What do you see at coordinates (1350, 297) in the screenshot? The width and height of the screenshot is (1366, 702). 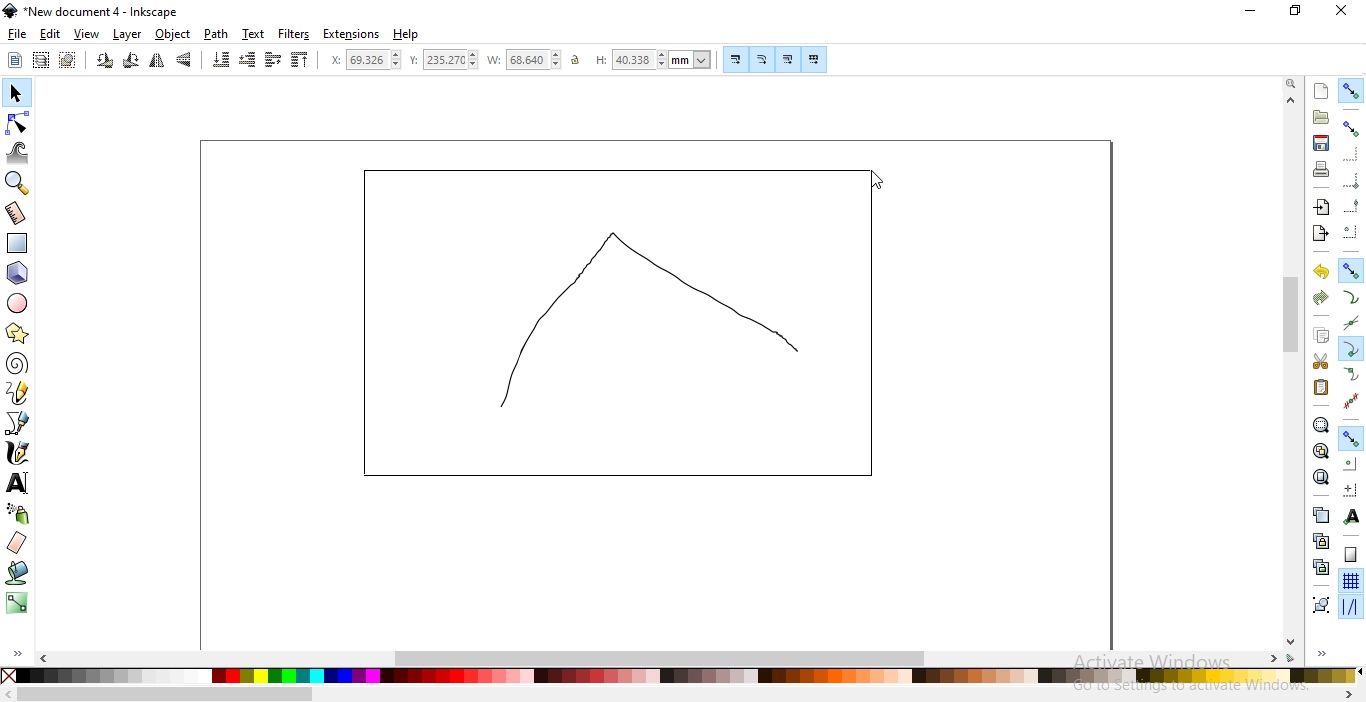 I see `snap to paths` at bounding box center [1350, 297].